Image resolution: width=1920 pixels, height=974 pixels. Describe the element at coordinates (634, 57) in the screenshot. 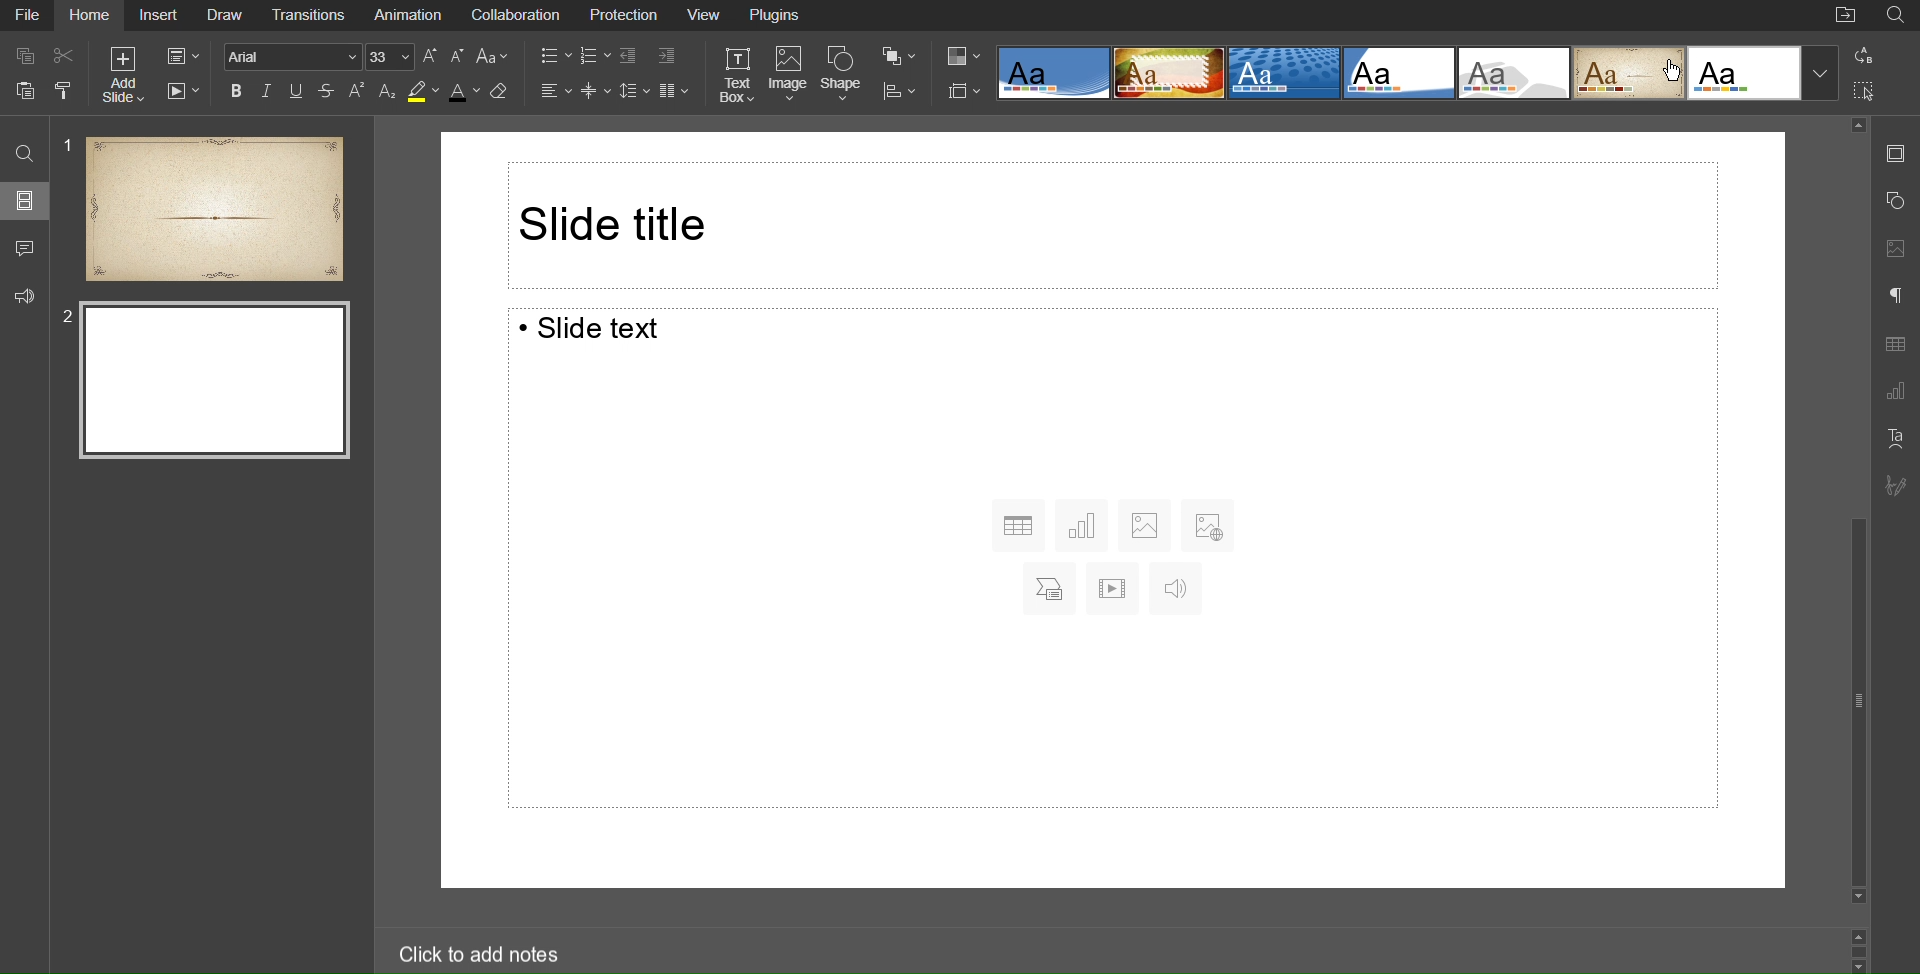

I see `Decrease Indent` at that location.